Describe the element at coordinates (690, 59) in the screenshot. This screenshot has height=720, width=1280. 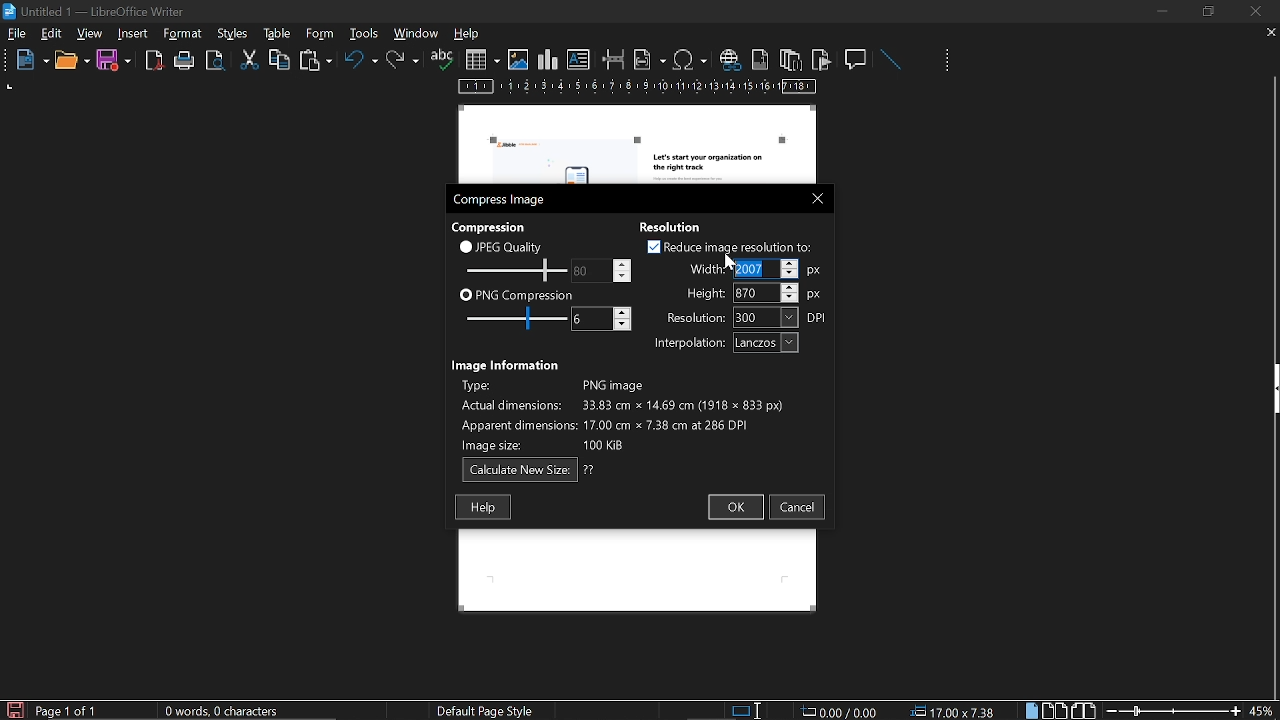
I see `insert symbol` at that location.